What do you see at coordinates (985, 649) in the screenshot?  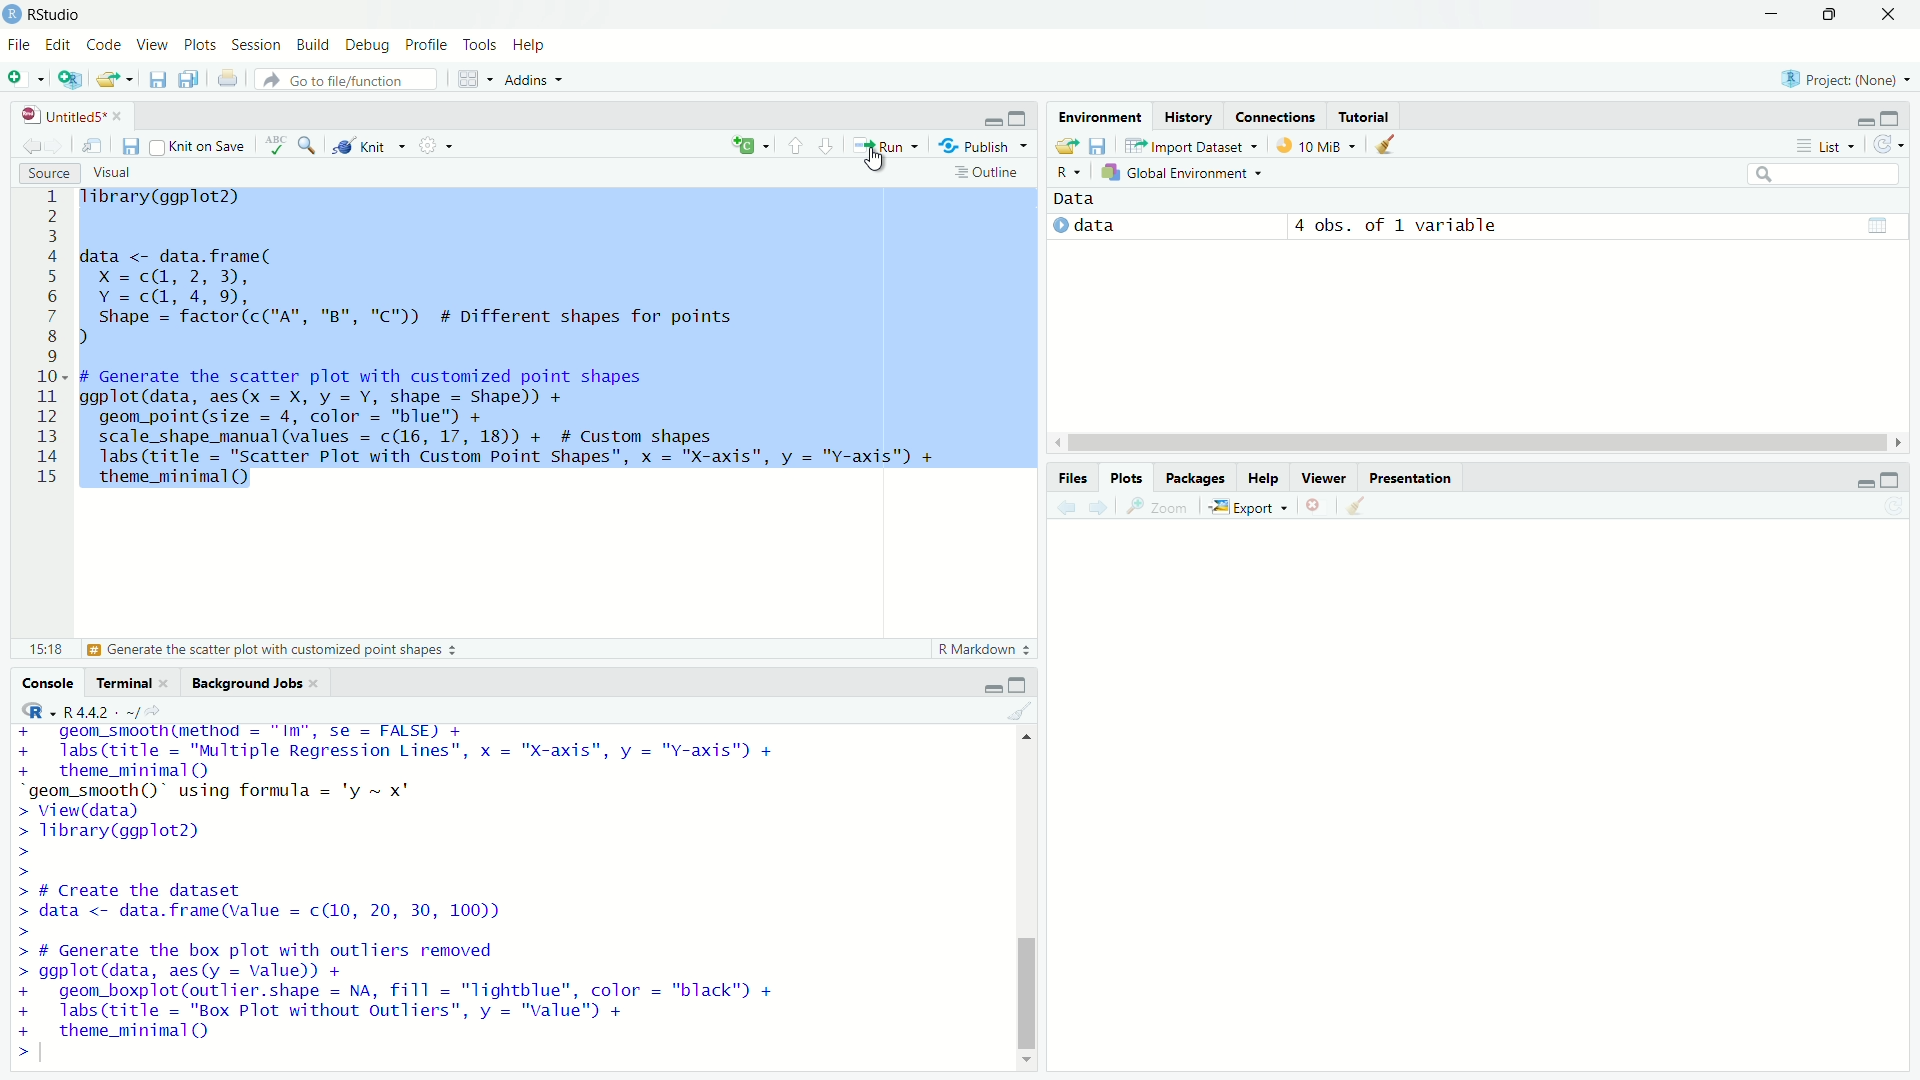 I see `R Markdown` at bounding box center [985, 649].